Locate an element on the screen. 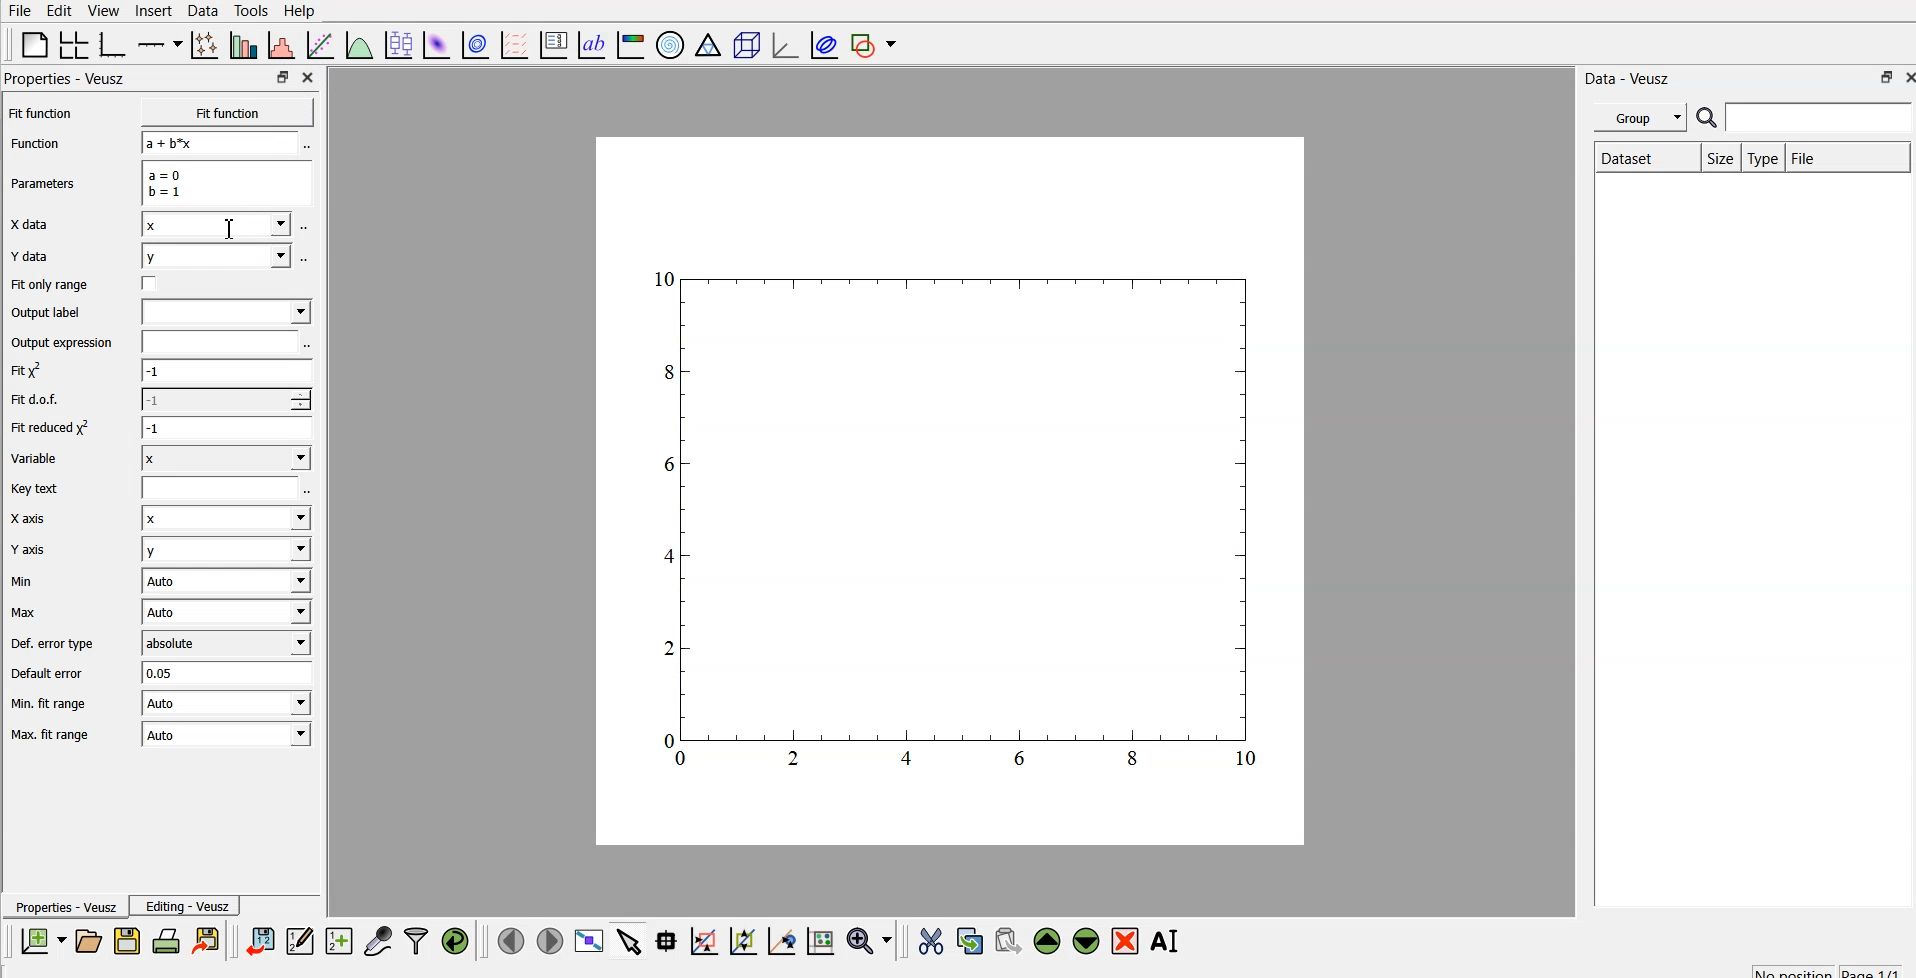 This screenshot has height=978, width=1916. import data into veusz is located at coordinates (261, 942).